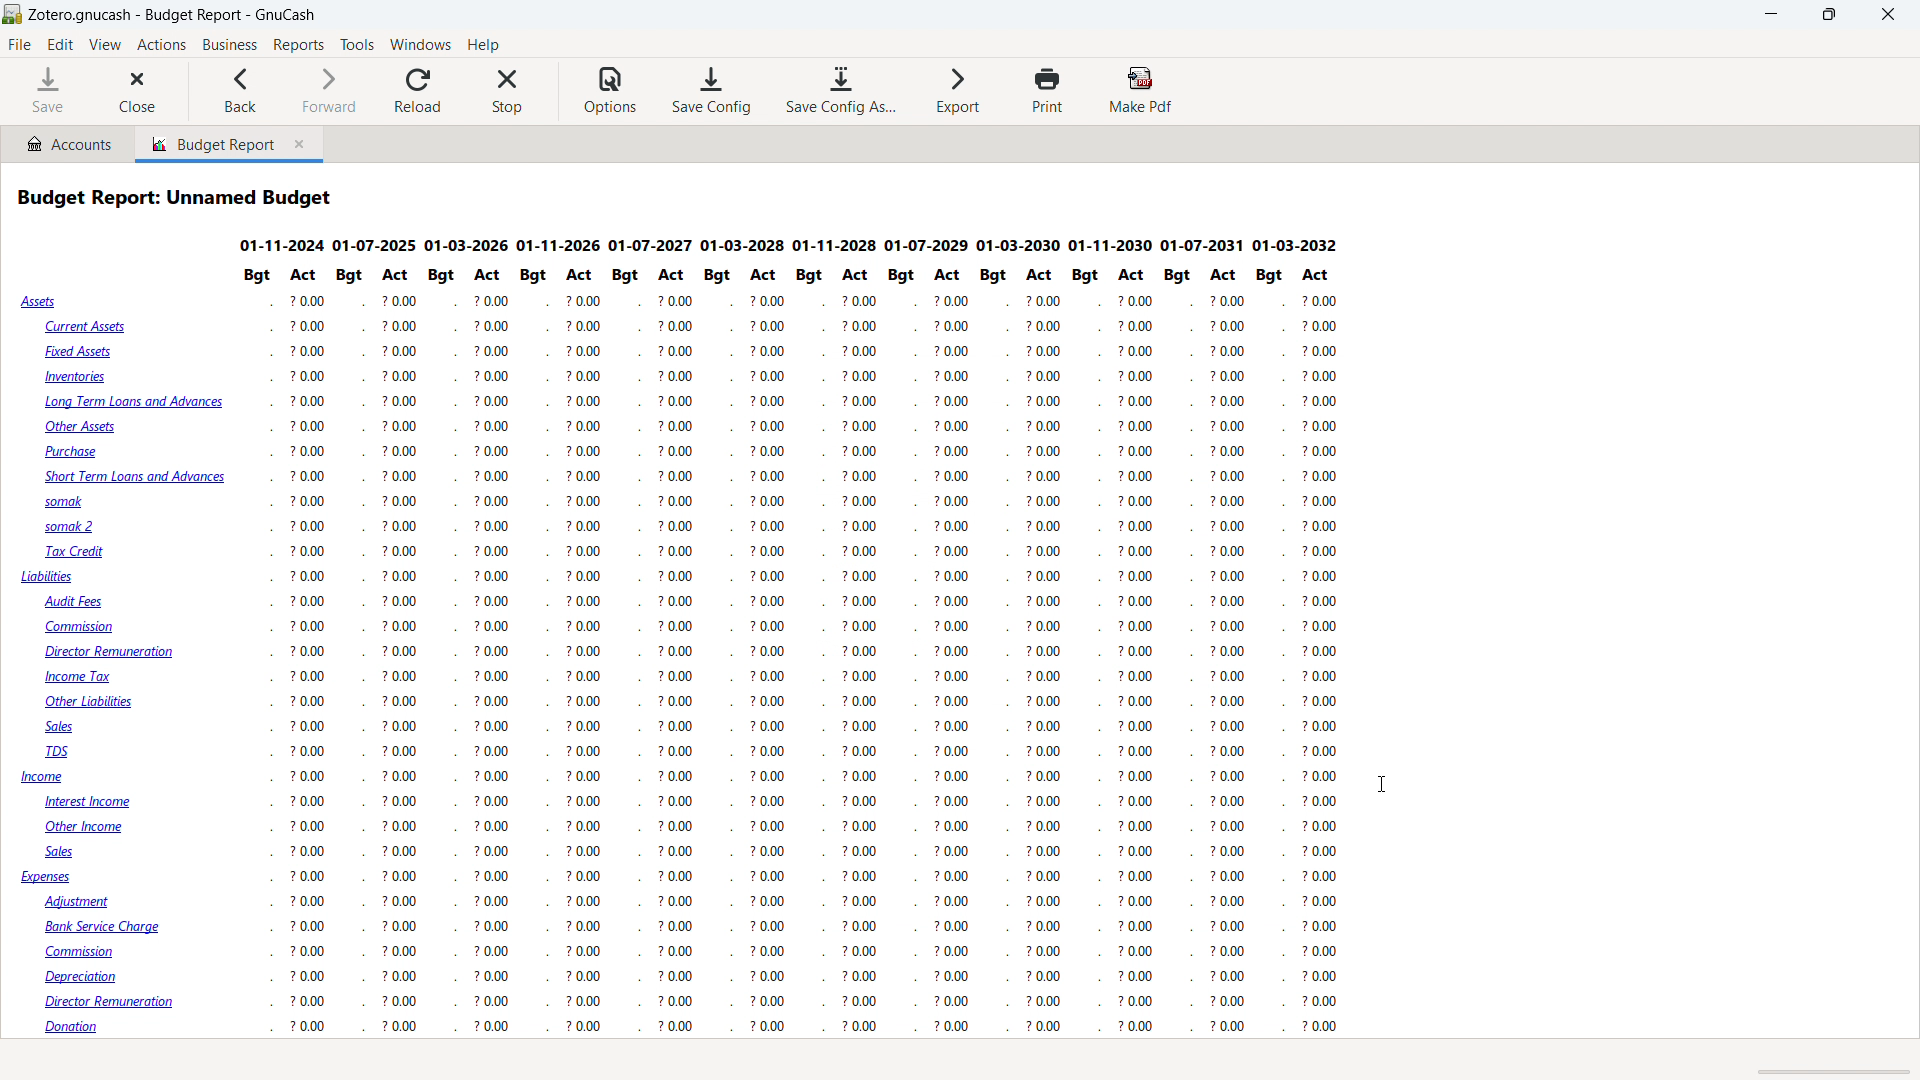 This screenshot has width=1920, height=1080. What do you see at coordinates (325, 91) in the screenshot?
I see `forward` at bounding box center [325, 91].